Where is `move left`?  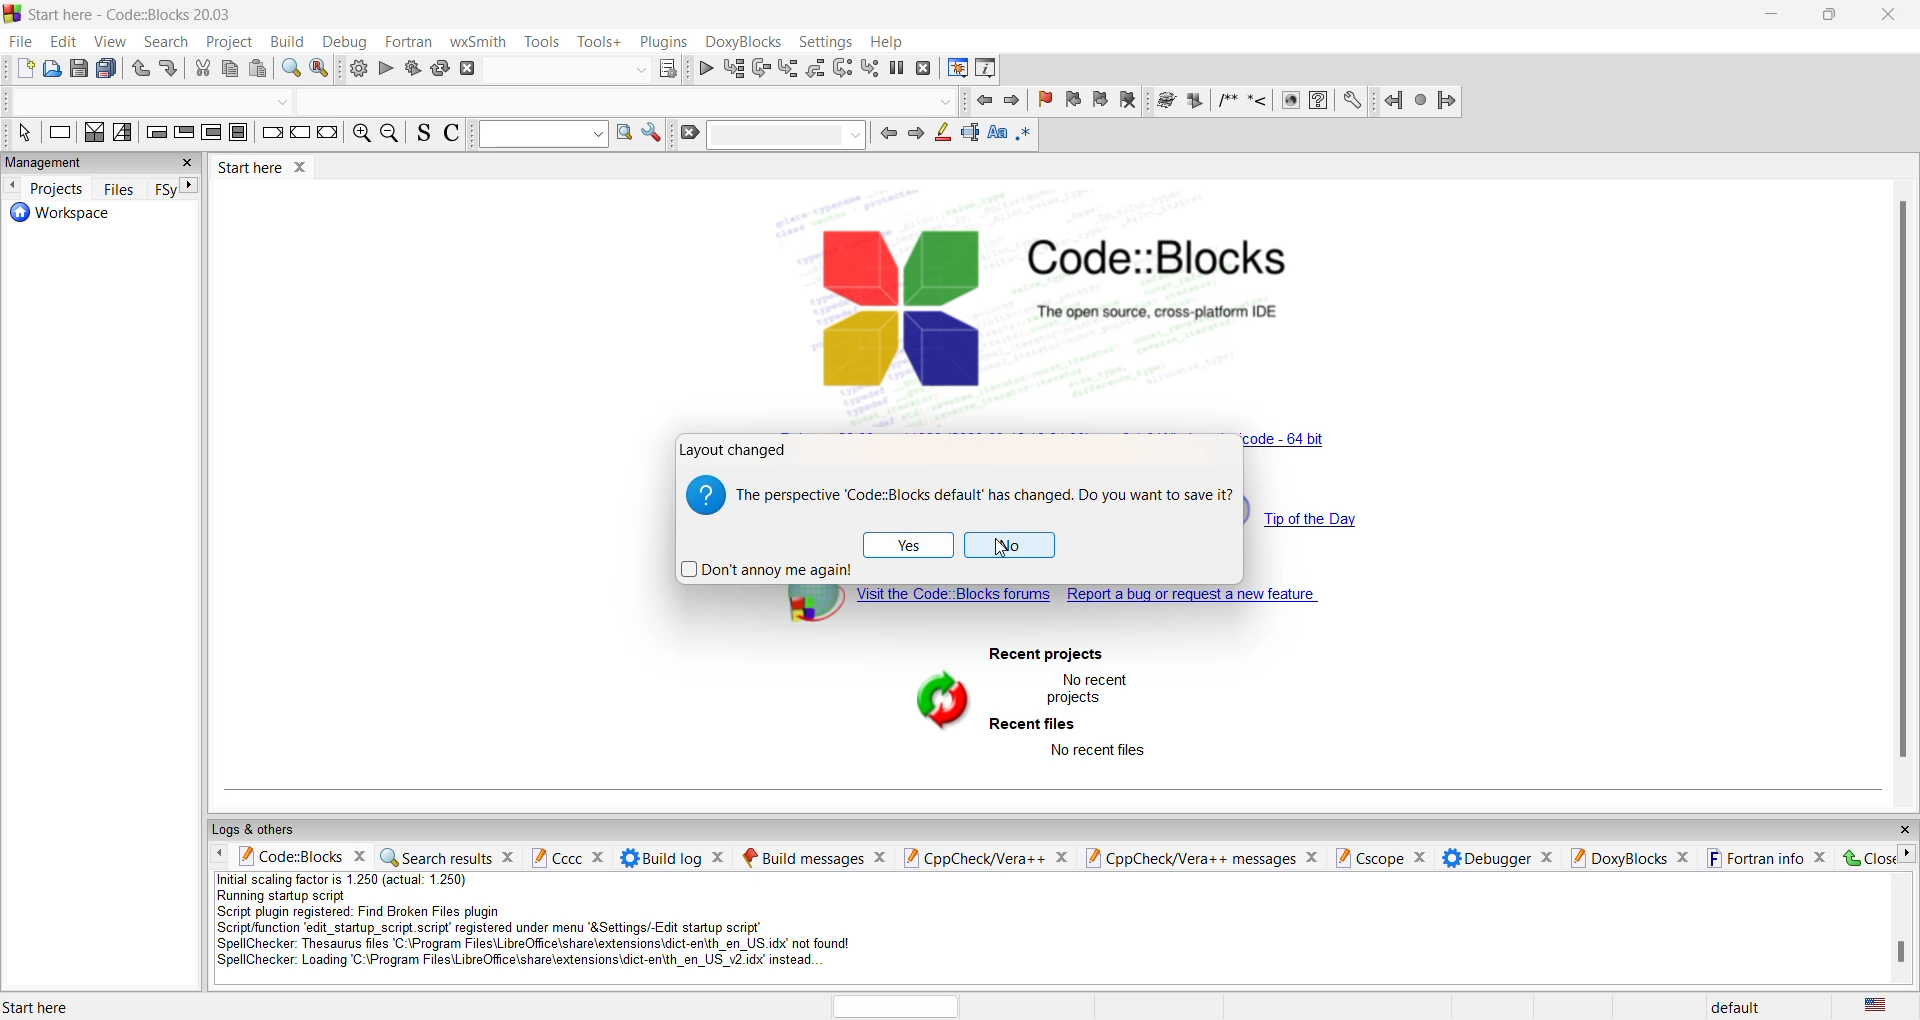 move left is located at coordinates (220, 854).